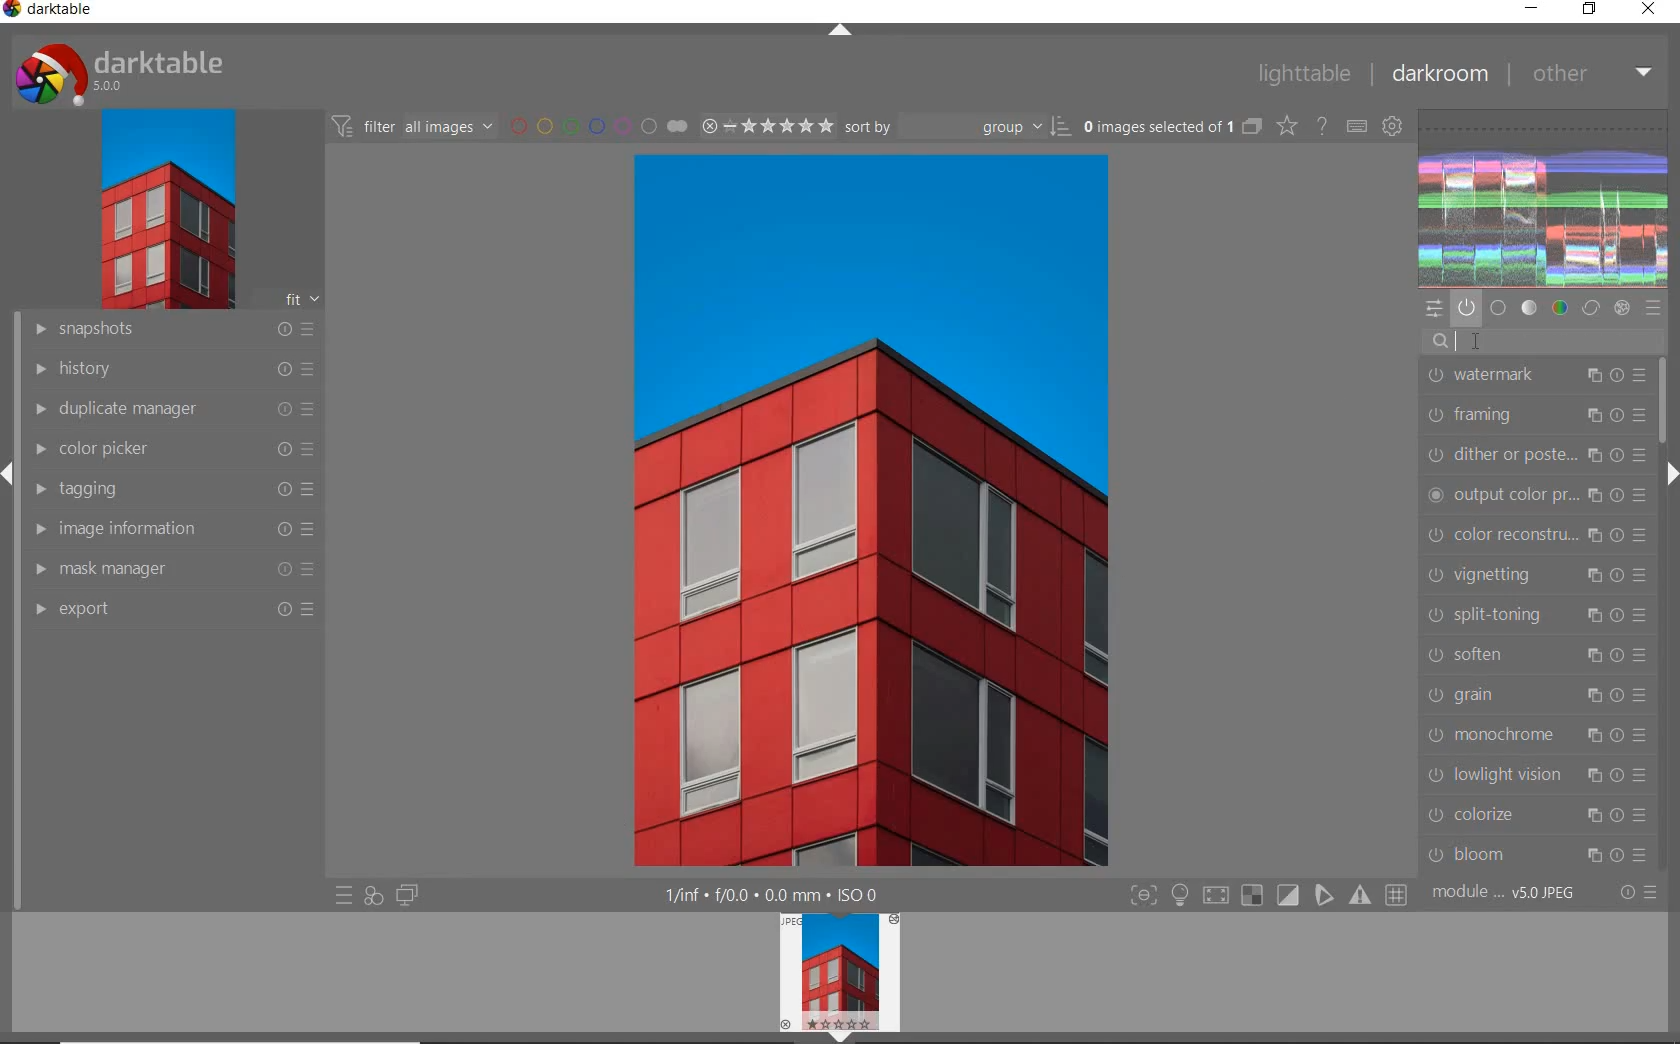  What do you see at coordinates (1635, 896) in the screenshot?
I see `reset or preset & preference` at bounding box center [1635, 896].